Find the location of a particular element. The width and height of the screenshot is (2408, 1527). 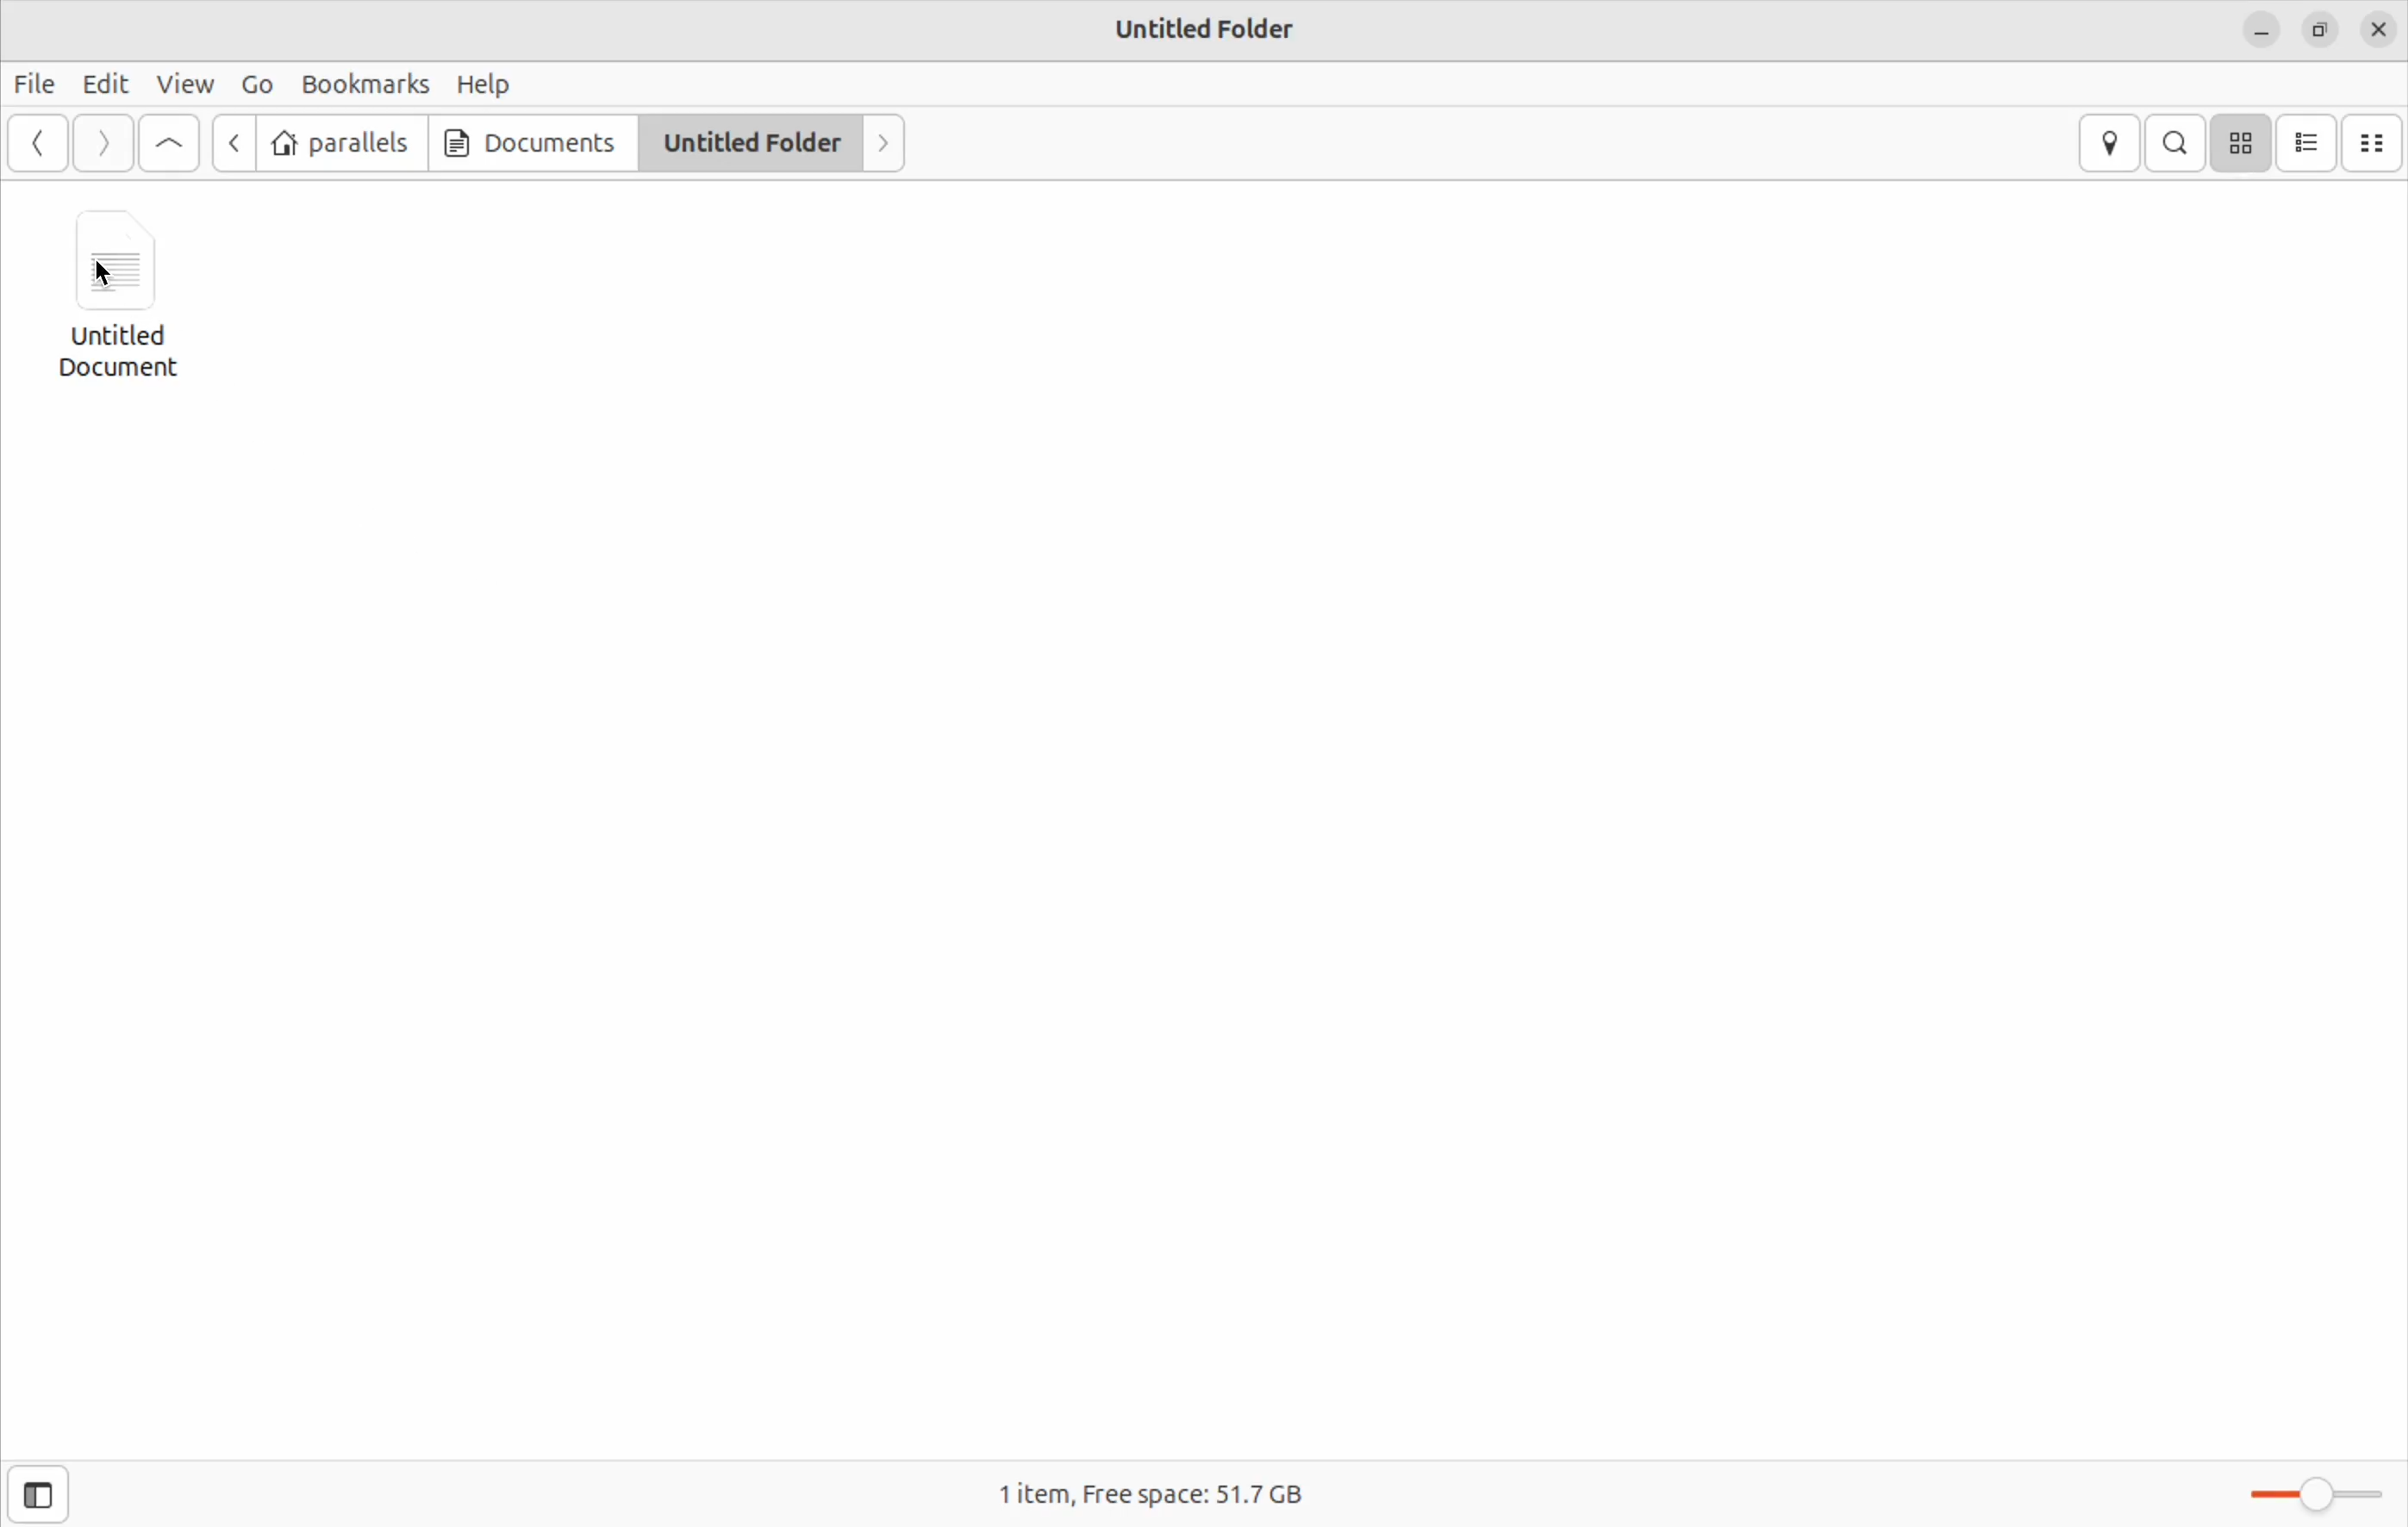

location is located at coordinates (2111, 145).